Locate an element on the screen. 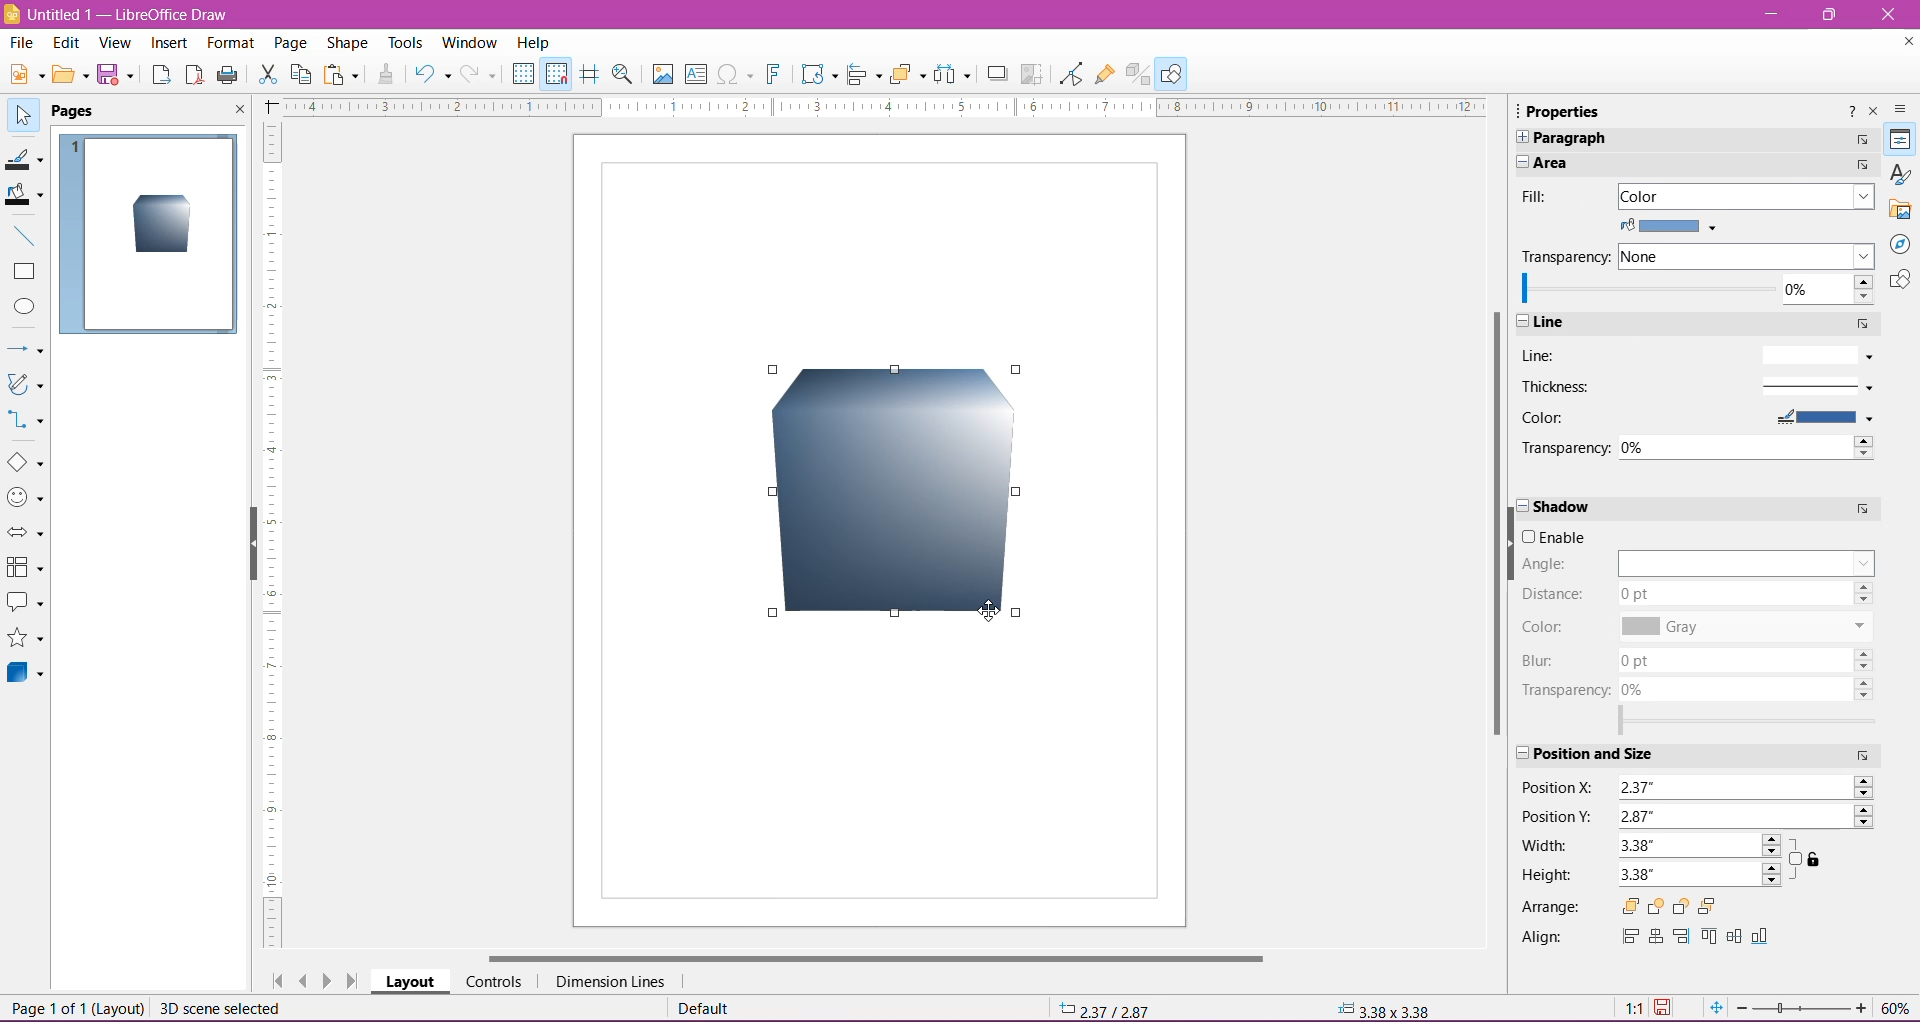 The width and height of the screenshot is (1920, 1022). Display Grid is located at coordinates (523, 74).